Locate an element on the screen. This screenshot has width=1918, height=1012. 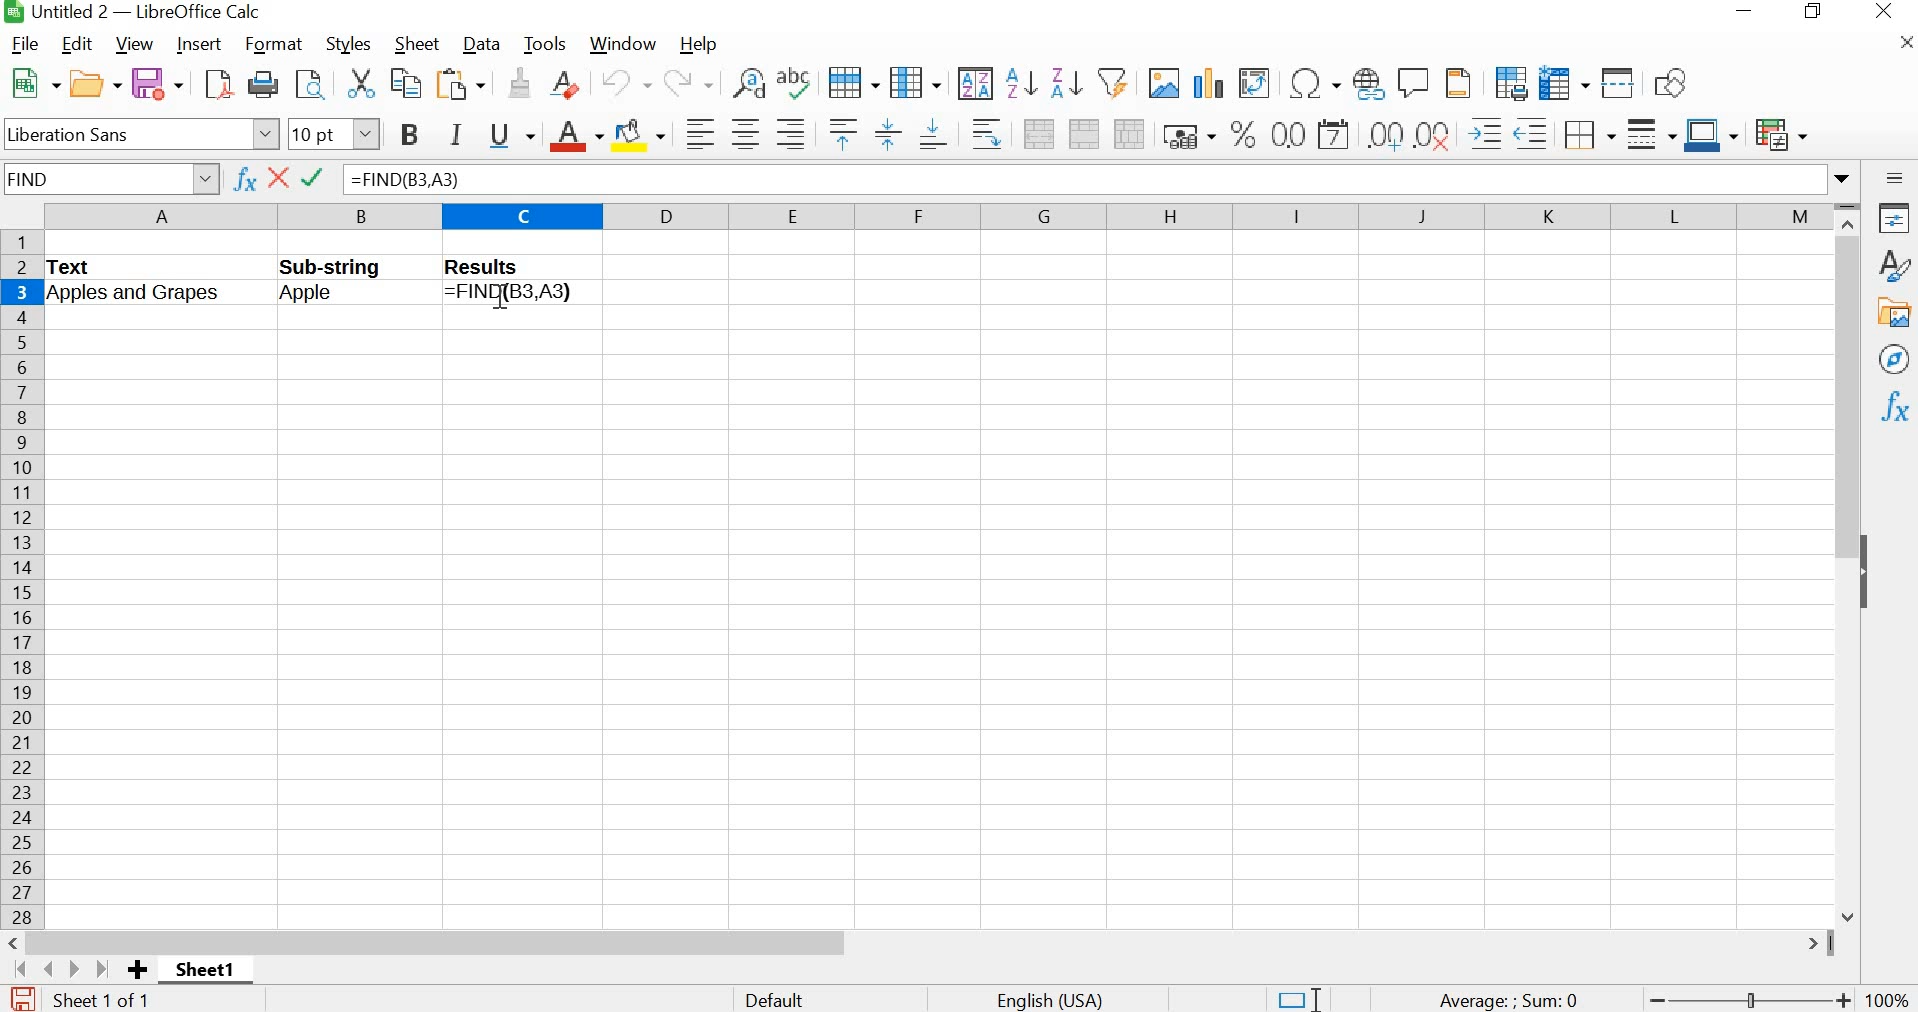
save is located at coordinates (159, 83).